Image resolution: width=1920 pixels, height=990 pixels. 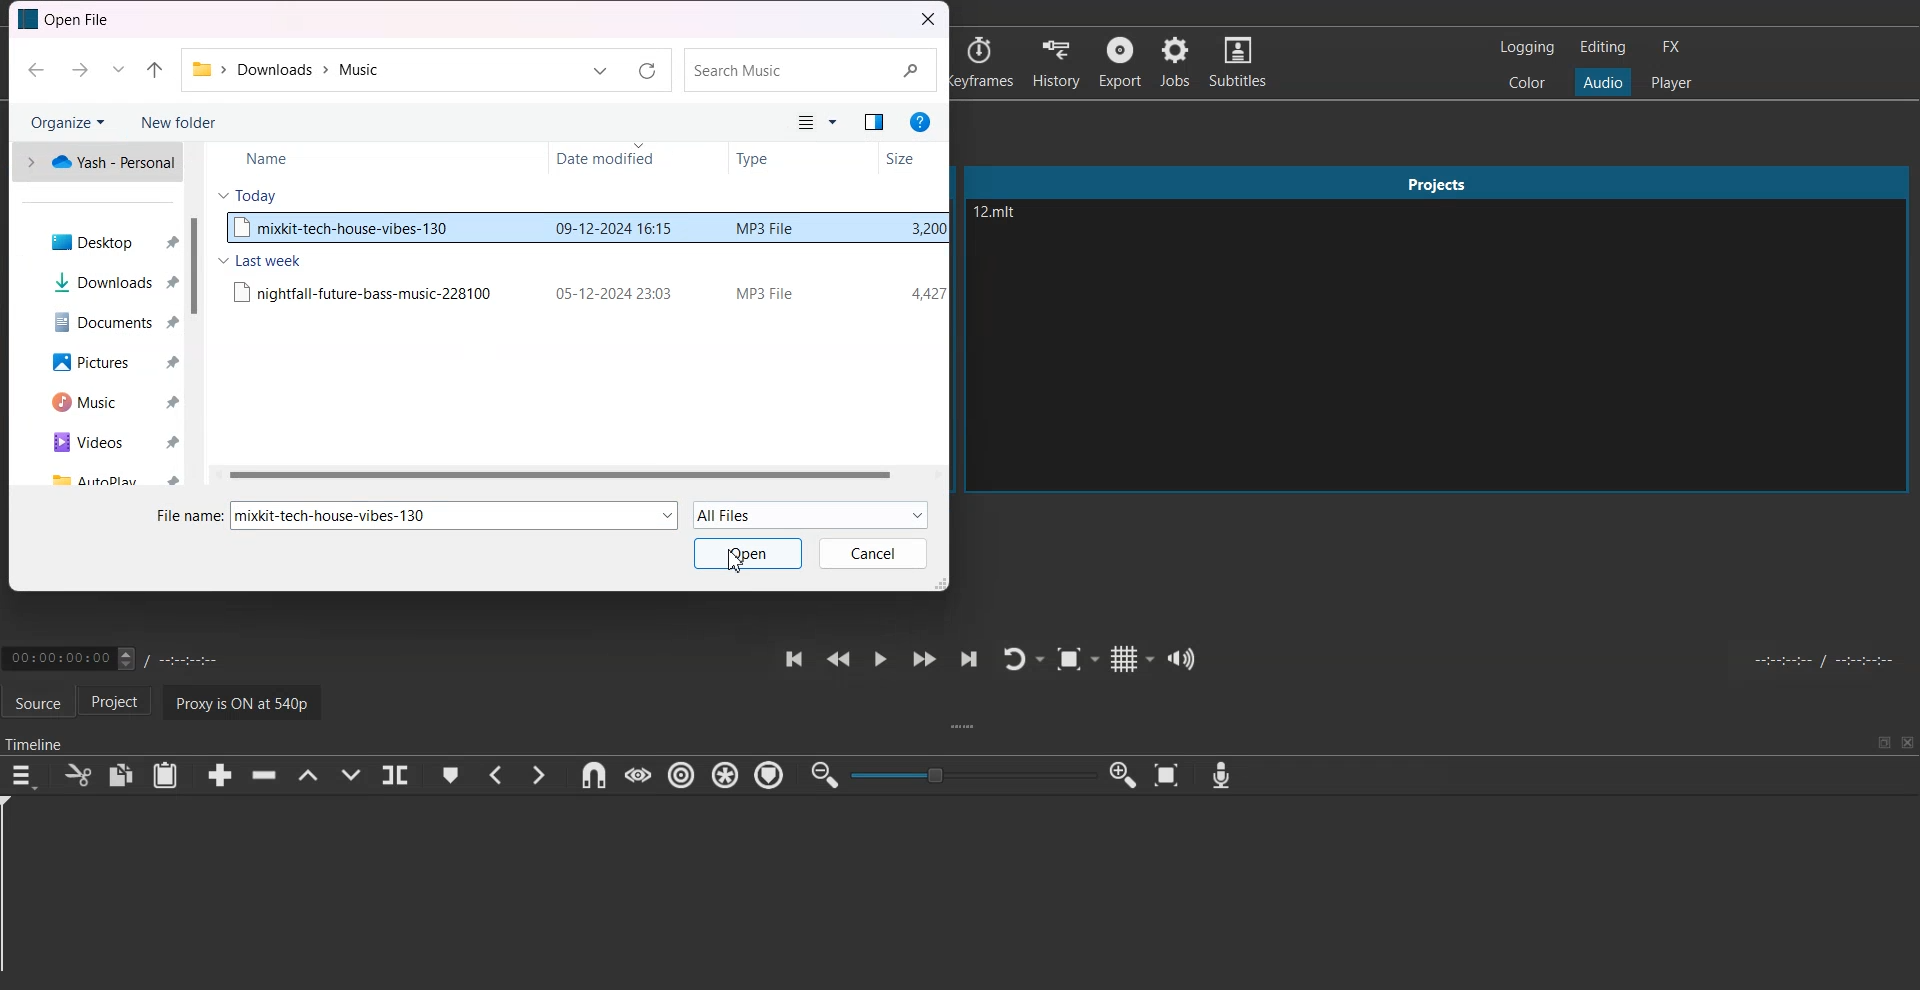 I want to click on Text, so click(x=339, y=515).